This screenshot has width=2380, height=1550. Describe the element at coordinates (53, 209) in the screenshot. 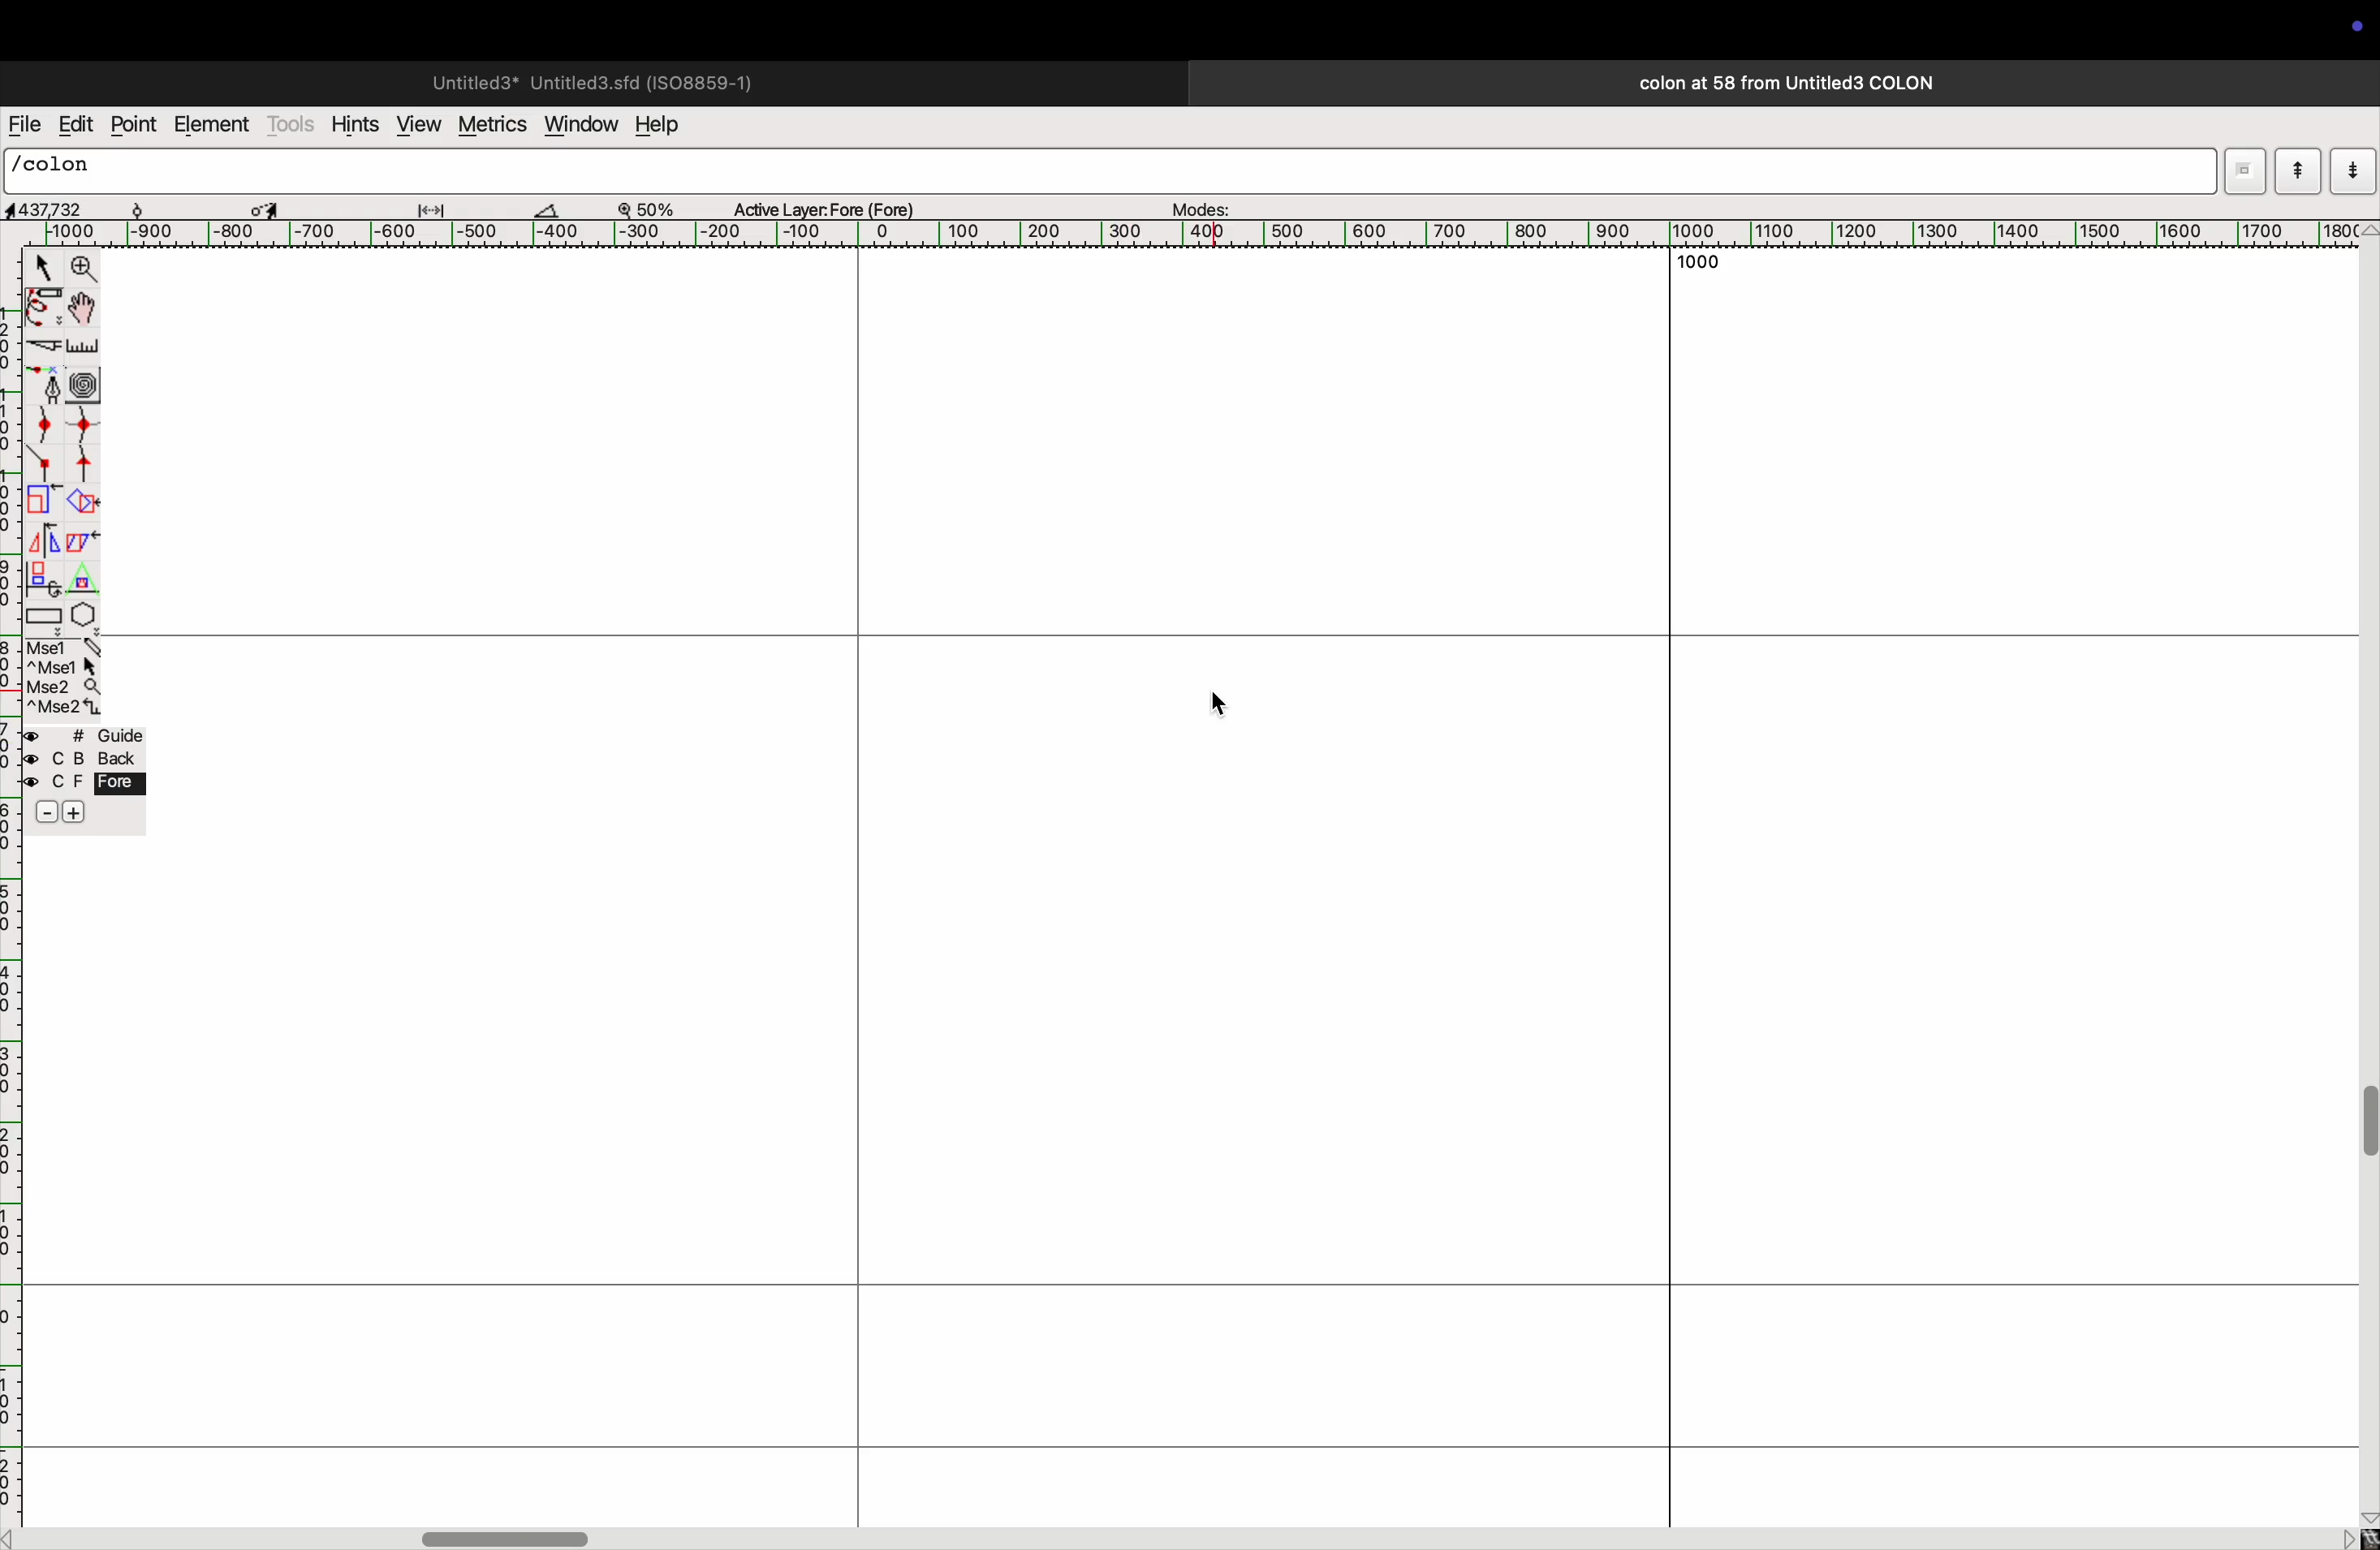

I see `aspect ratio` at that location.